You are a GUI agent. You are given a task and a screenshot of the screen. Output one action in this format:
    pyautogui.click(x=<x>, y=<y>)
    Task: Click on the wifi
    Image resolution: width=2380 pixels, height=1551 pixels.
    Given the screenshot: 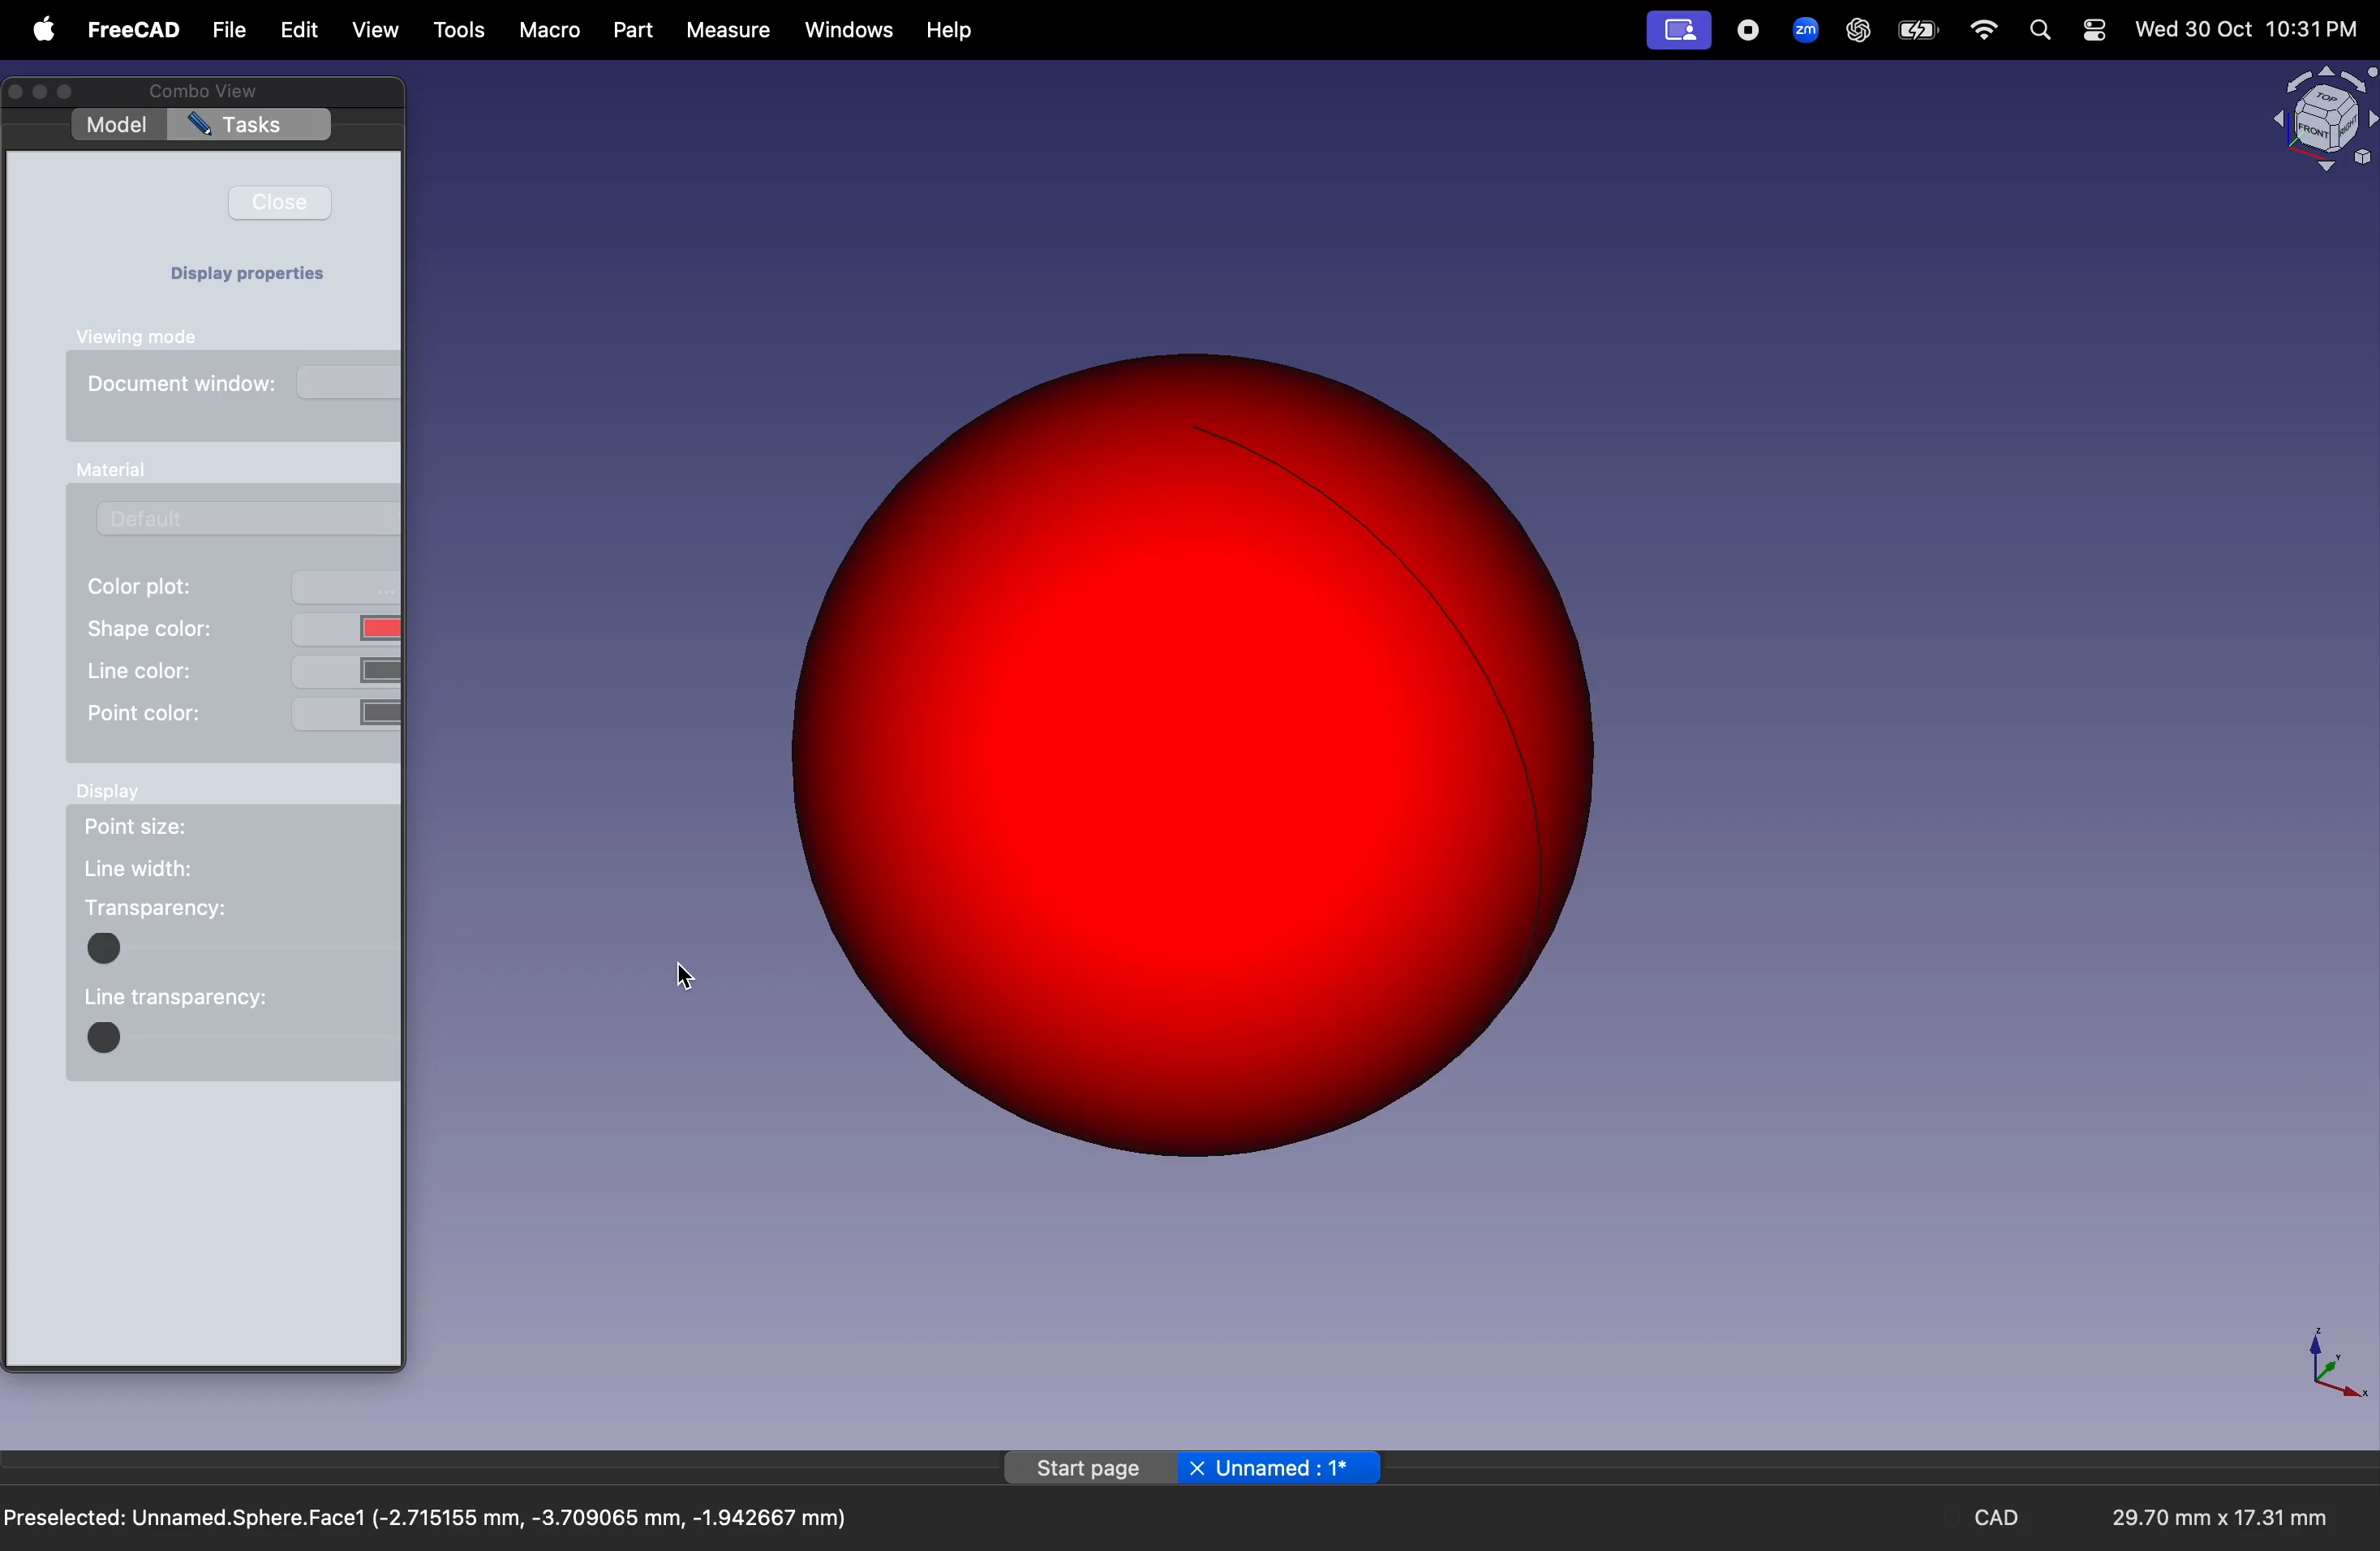 What is the action you would take?
    pyautogui.click(x=1985, y=30)
    